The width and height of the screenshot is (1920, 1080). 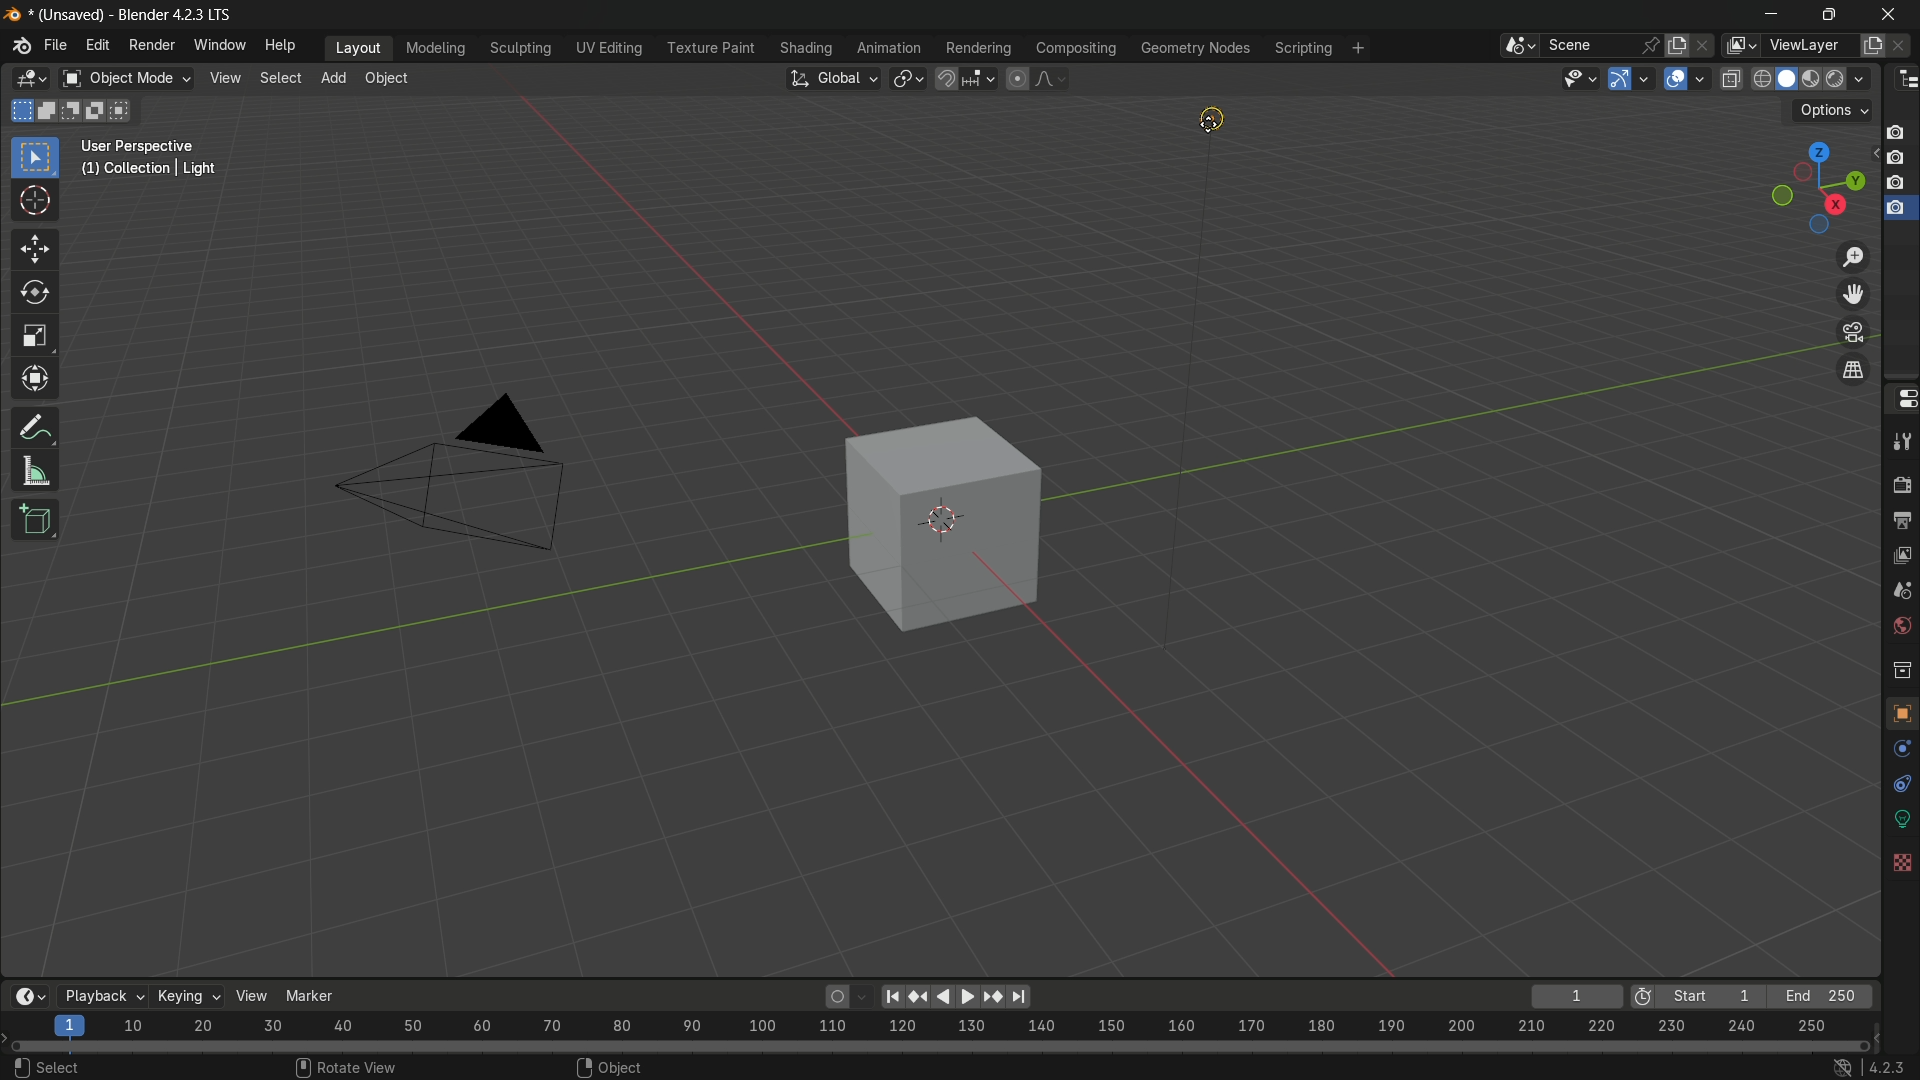 I want to click on toggle x-ray, so click(x=1732, y=80).